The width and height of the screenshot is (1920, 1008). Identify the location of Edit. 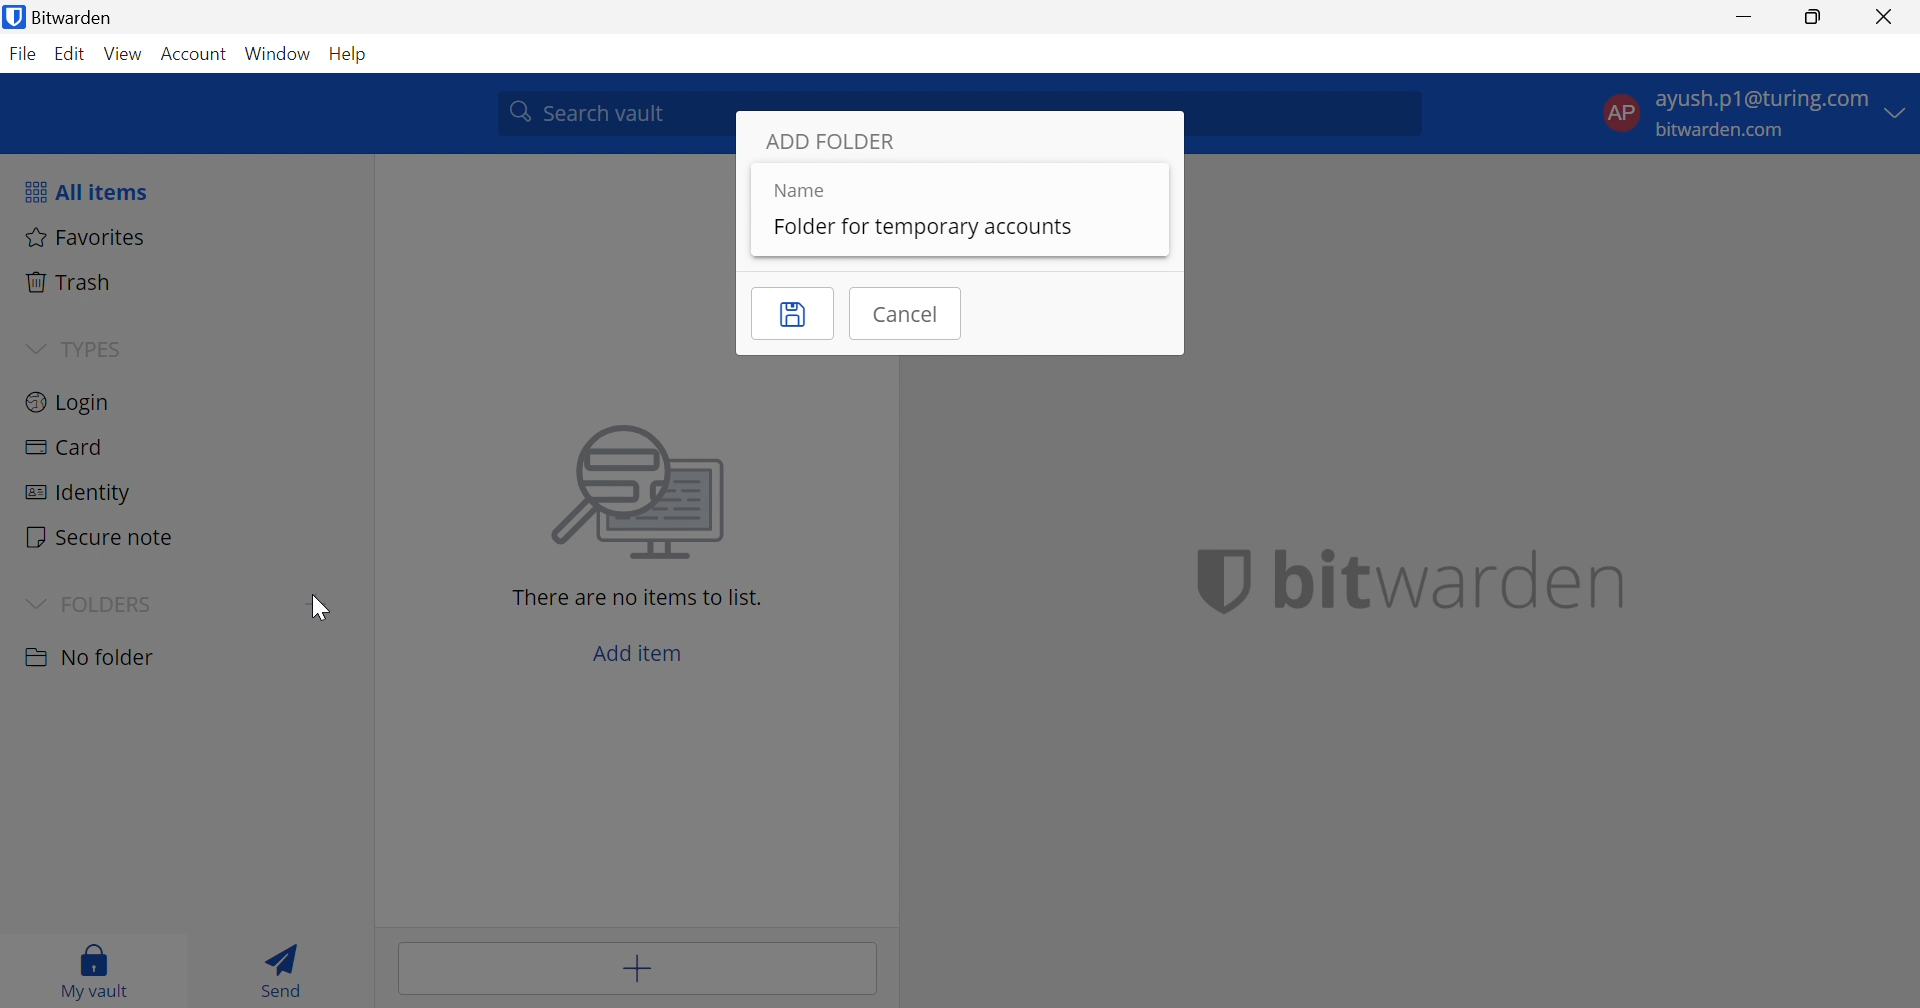
(74, 54).